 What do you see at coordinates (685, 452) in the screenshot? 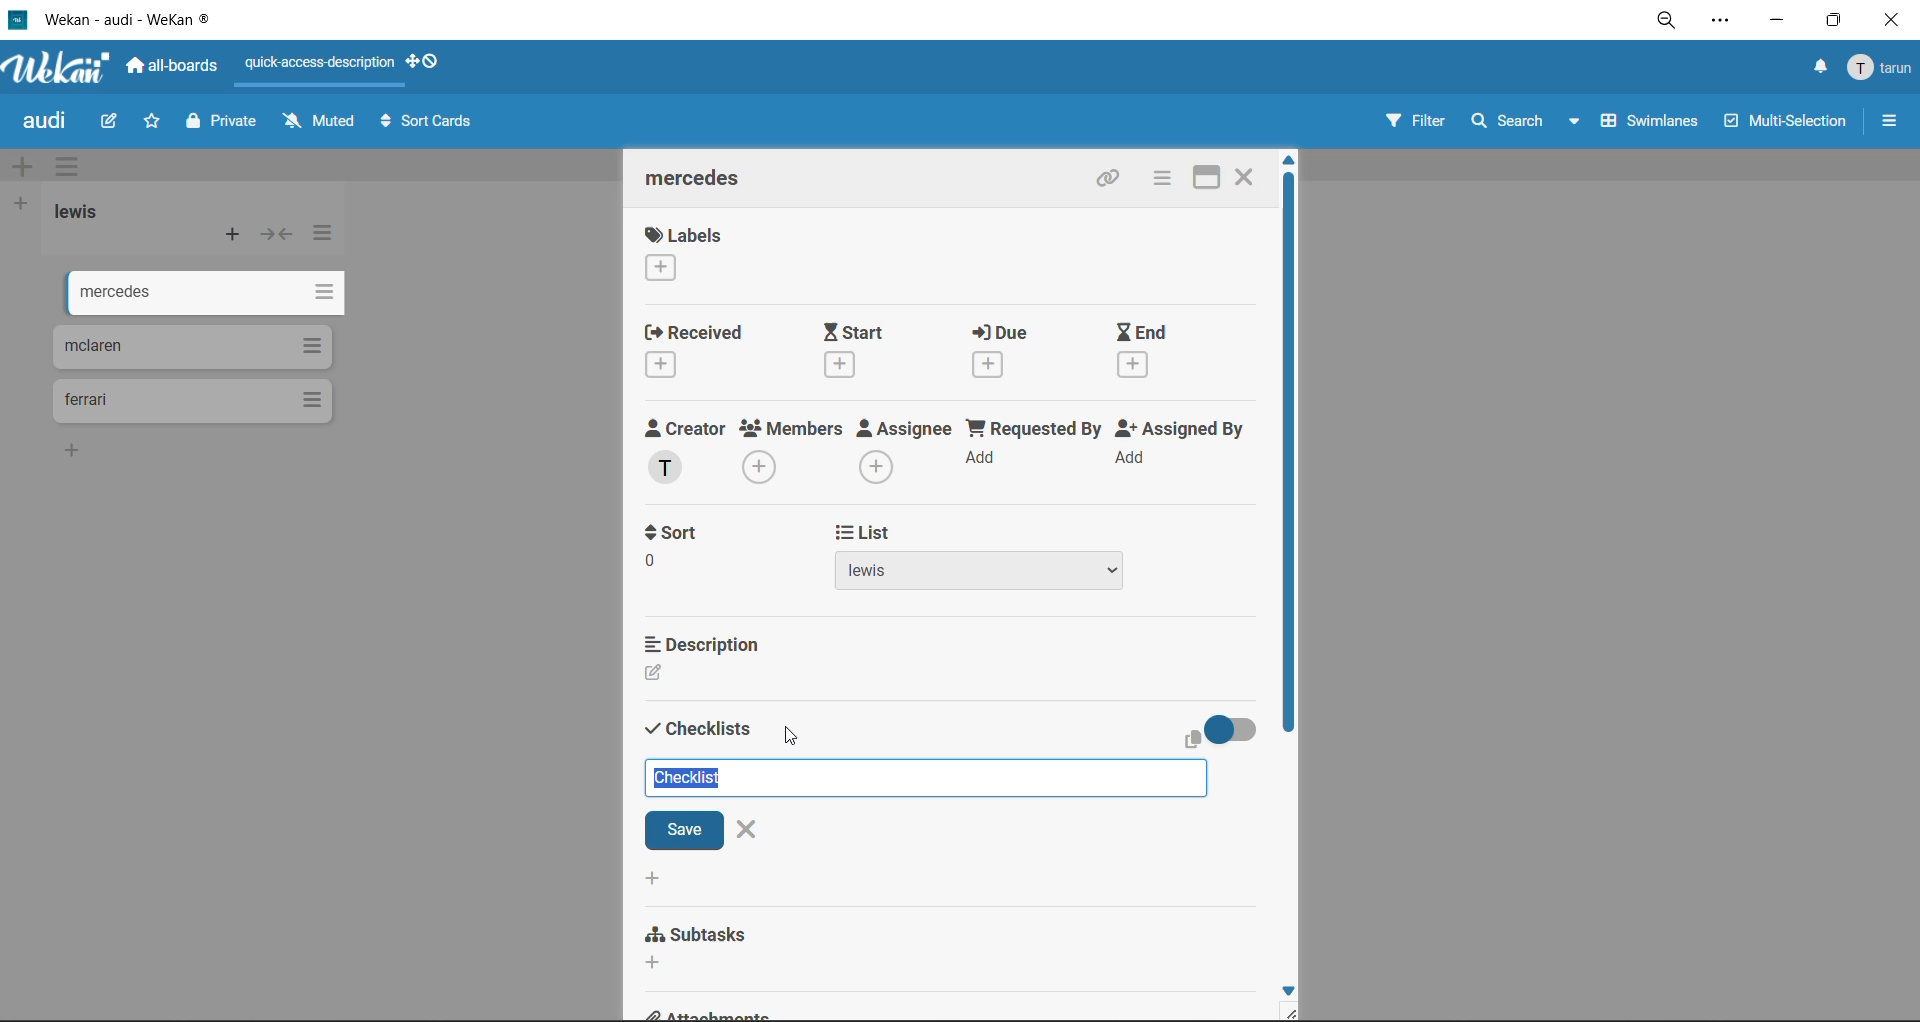
I see `creator` at bounding box center [685, 452].